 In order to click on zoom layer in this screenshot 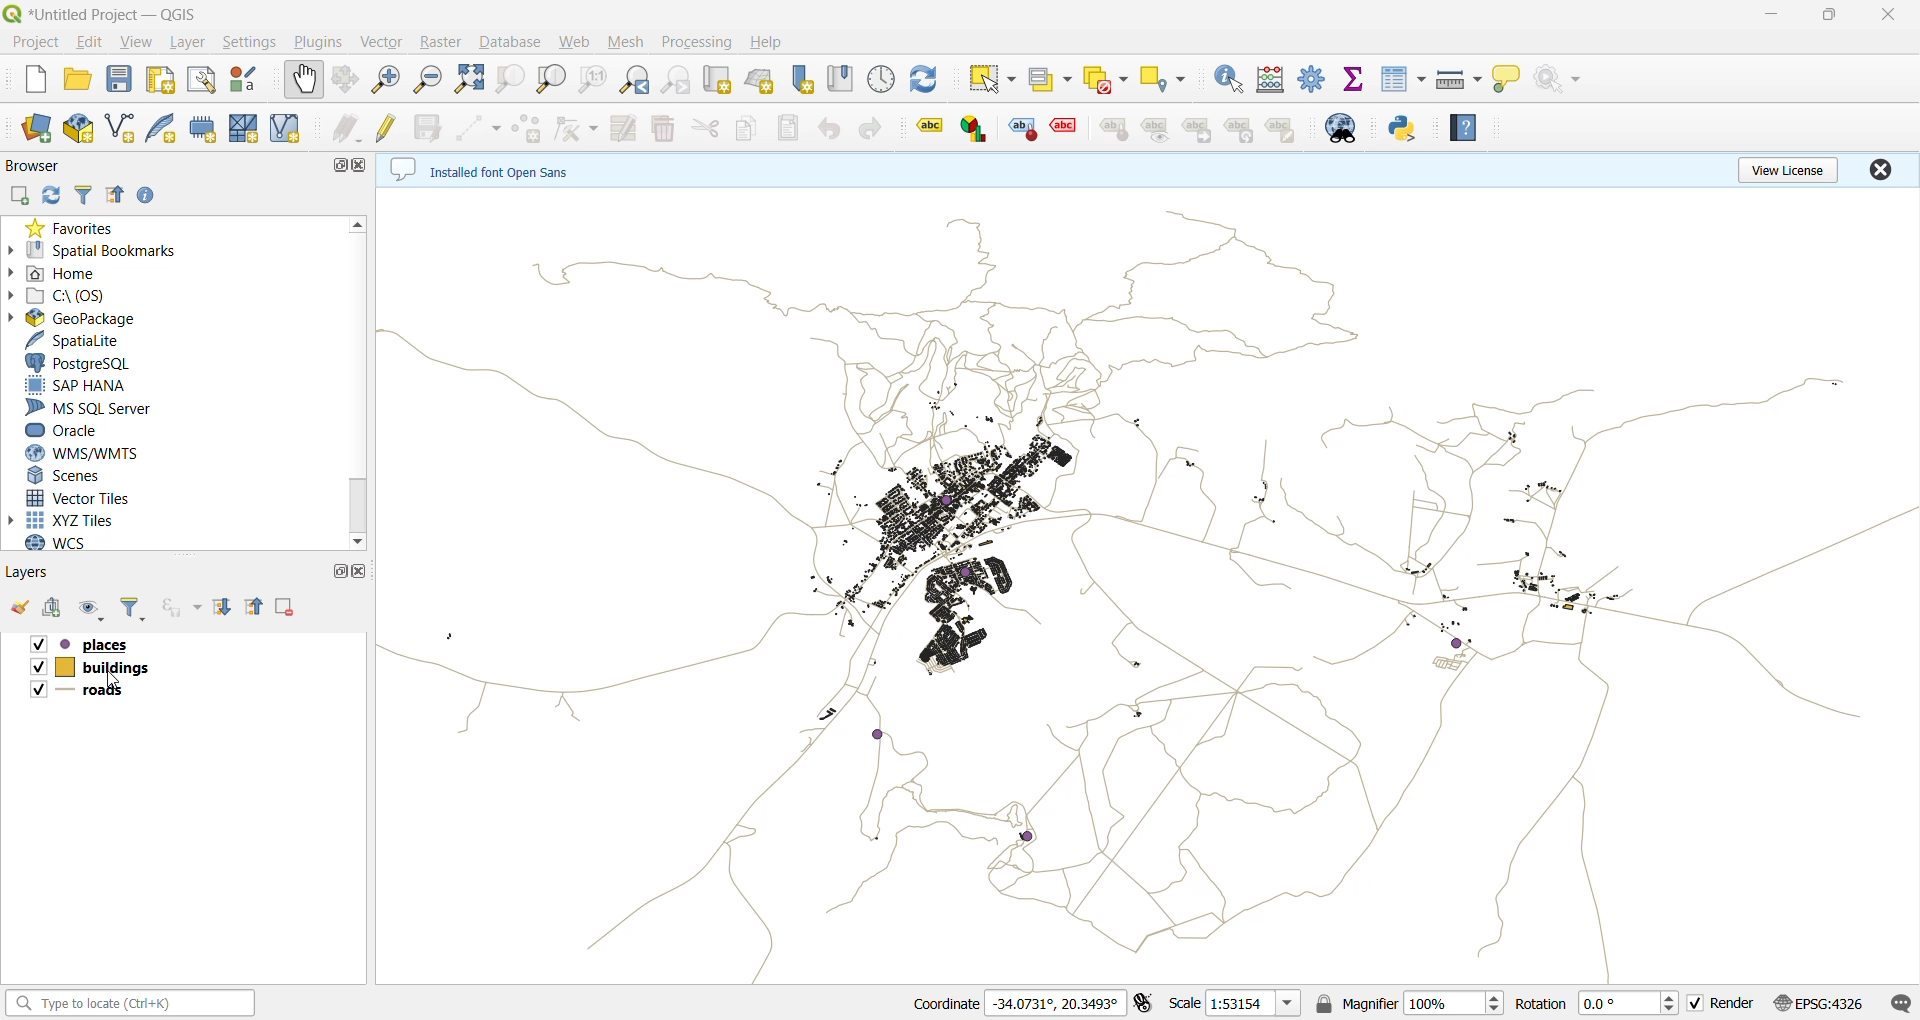, I will do `click(549, 79)`.